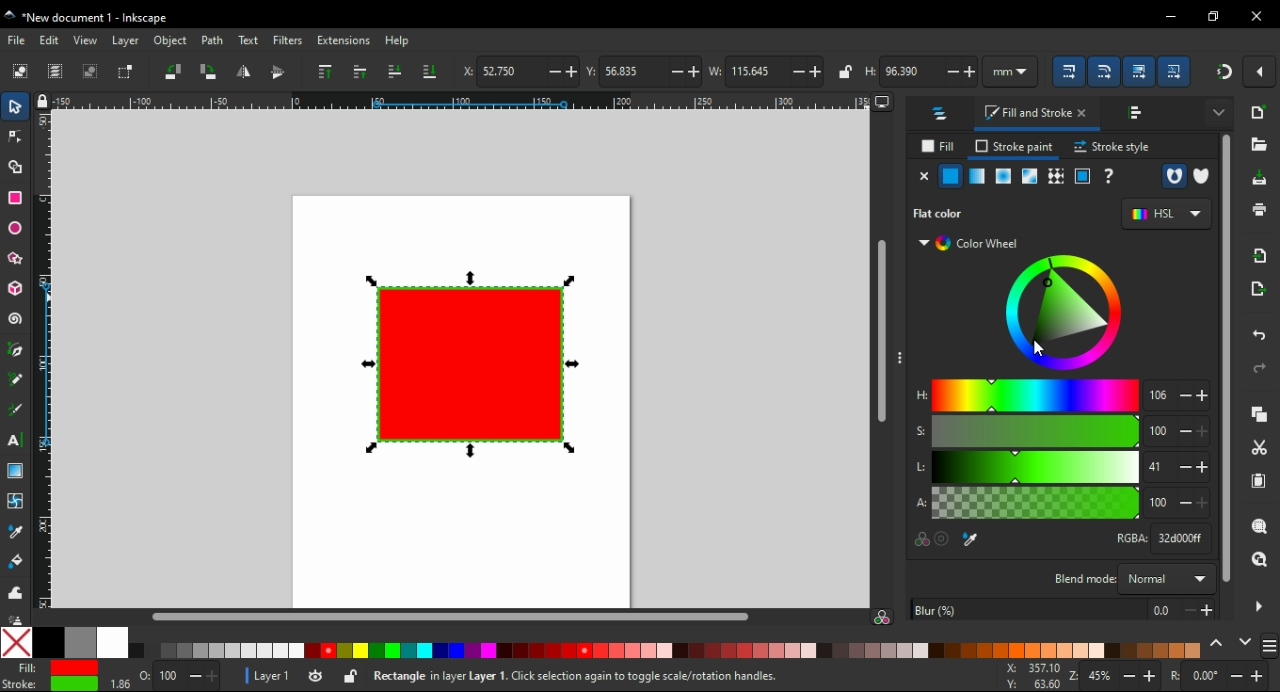 Image resolution: width=1280 pixels, height=692 pixels. I want to click on object, so click(173, 41).